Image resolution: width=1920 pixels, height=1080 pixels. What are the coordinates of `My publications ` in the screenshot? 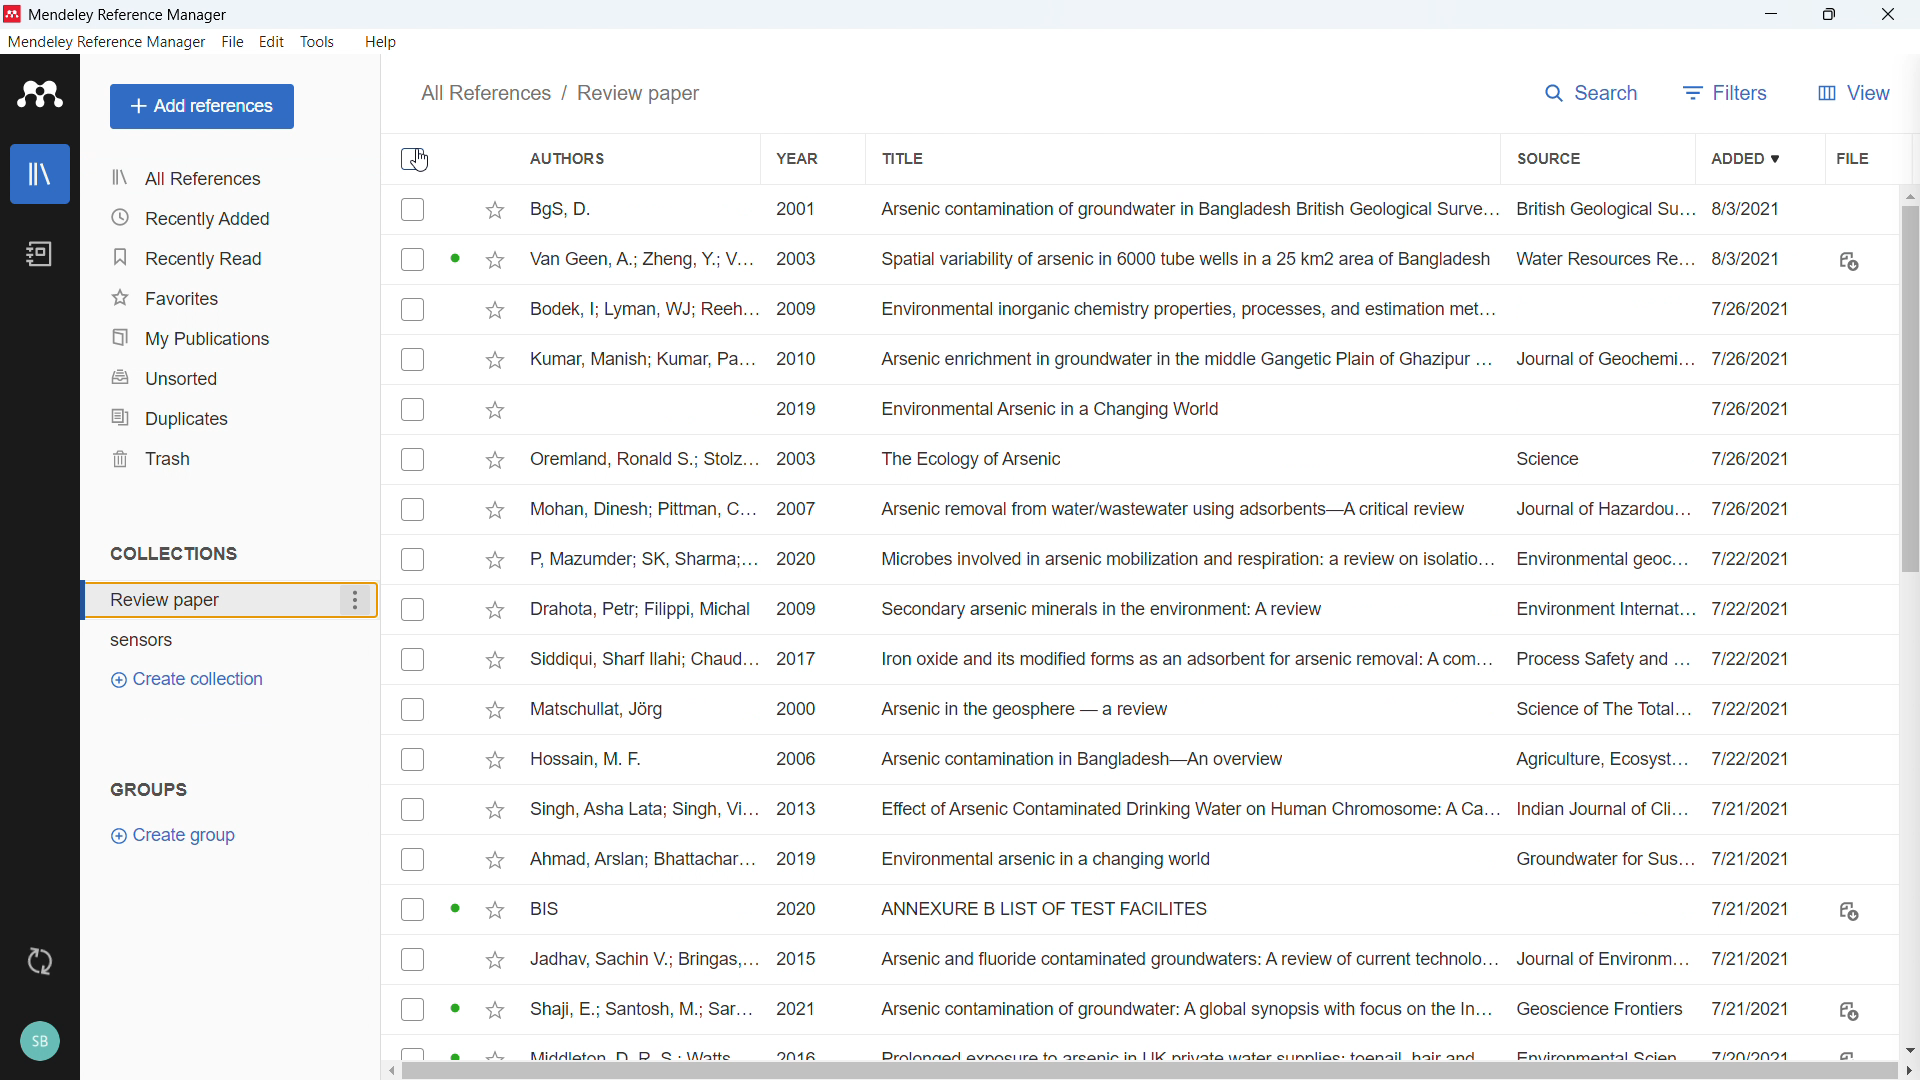 It's located at (229, 335).